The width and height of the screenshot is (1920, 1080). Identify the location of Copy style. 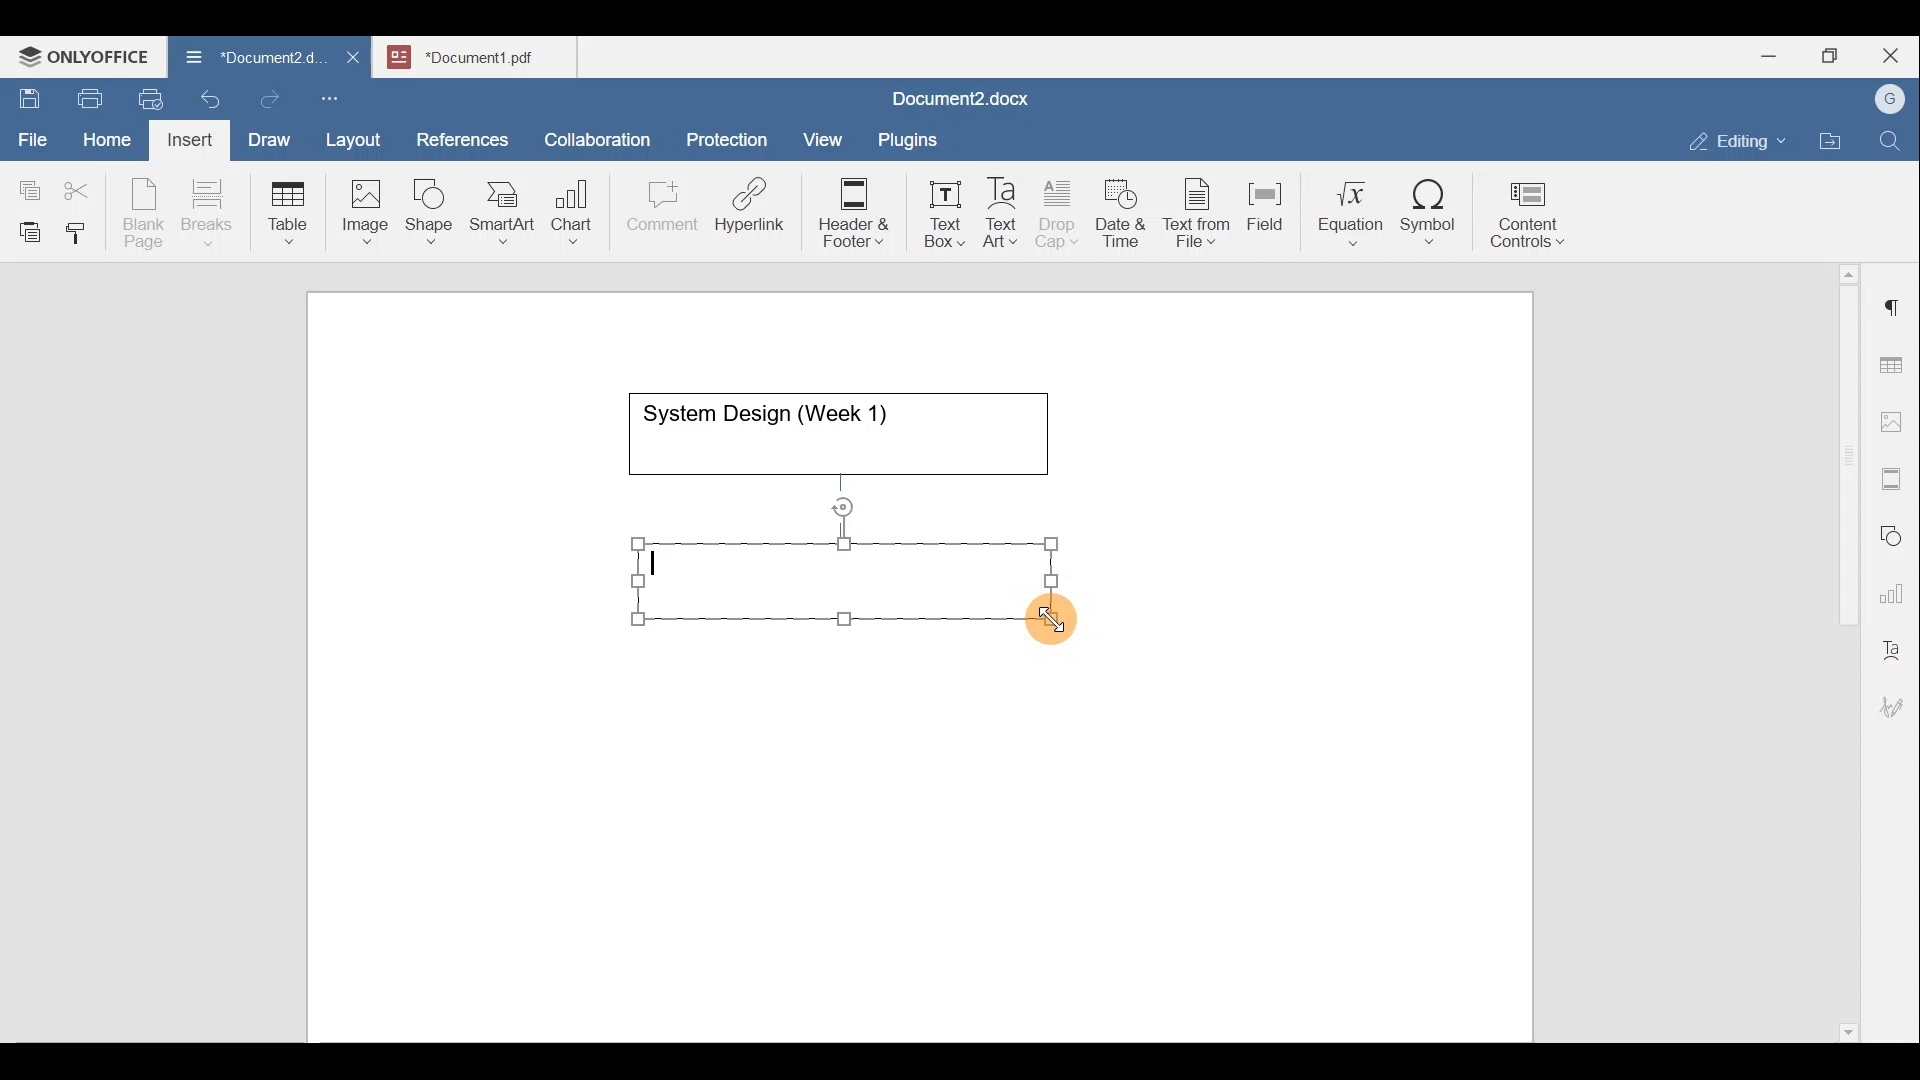
(83, 228).